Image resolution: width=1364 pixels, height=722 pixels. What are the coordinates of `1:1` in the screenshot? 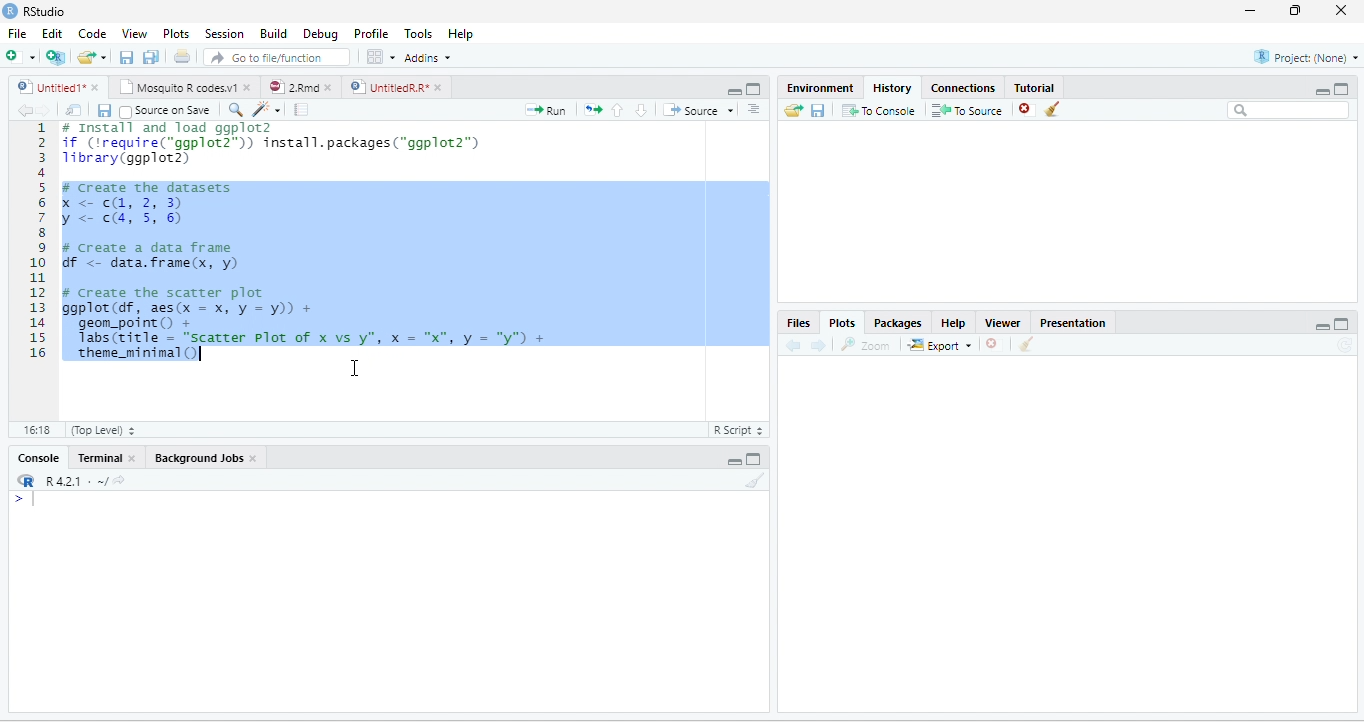 It's located at (34, 429).